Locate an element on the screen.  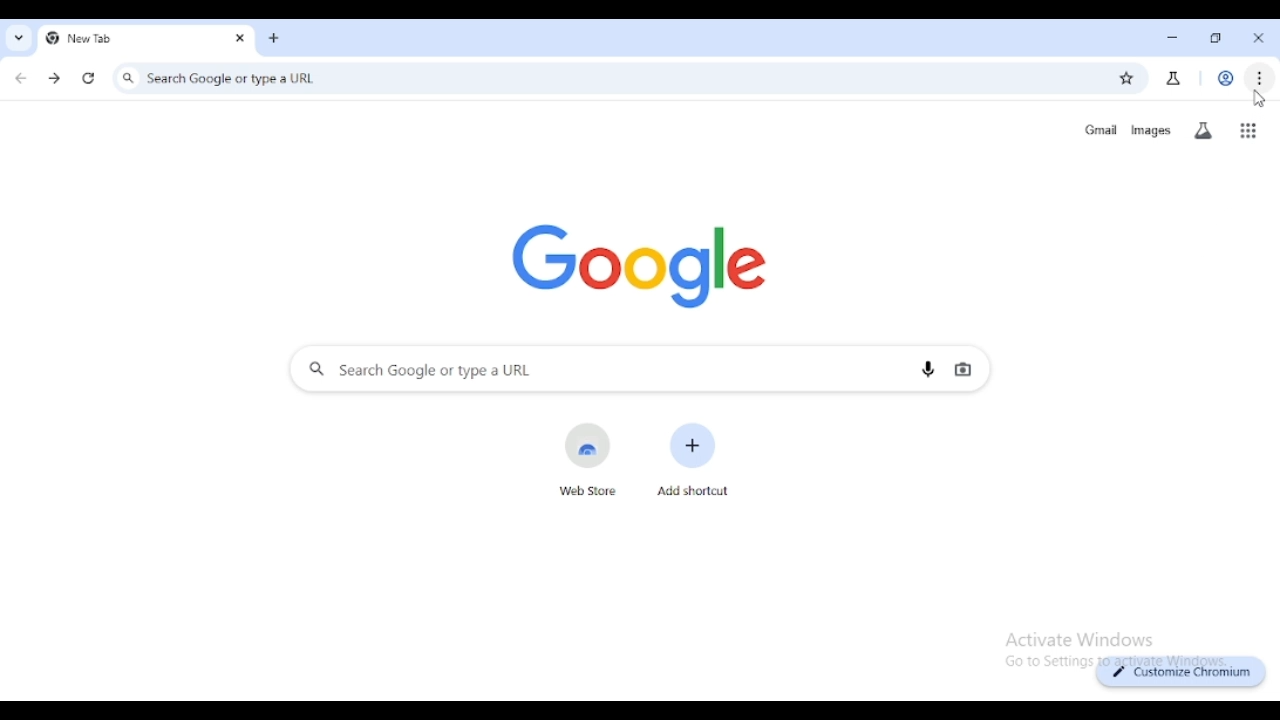
search tabs is located at coordinates (18, 38).